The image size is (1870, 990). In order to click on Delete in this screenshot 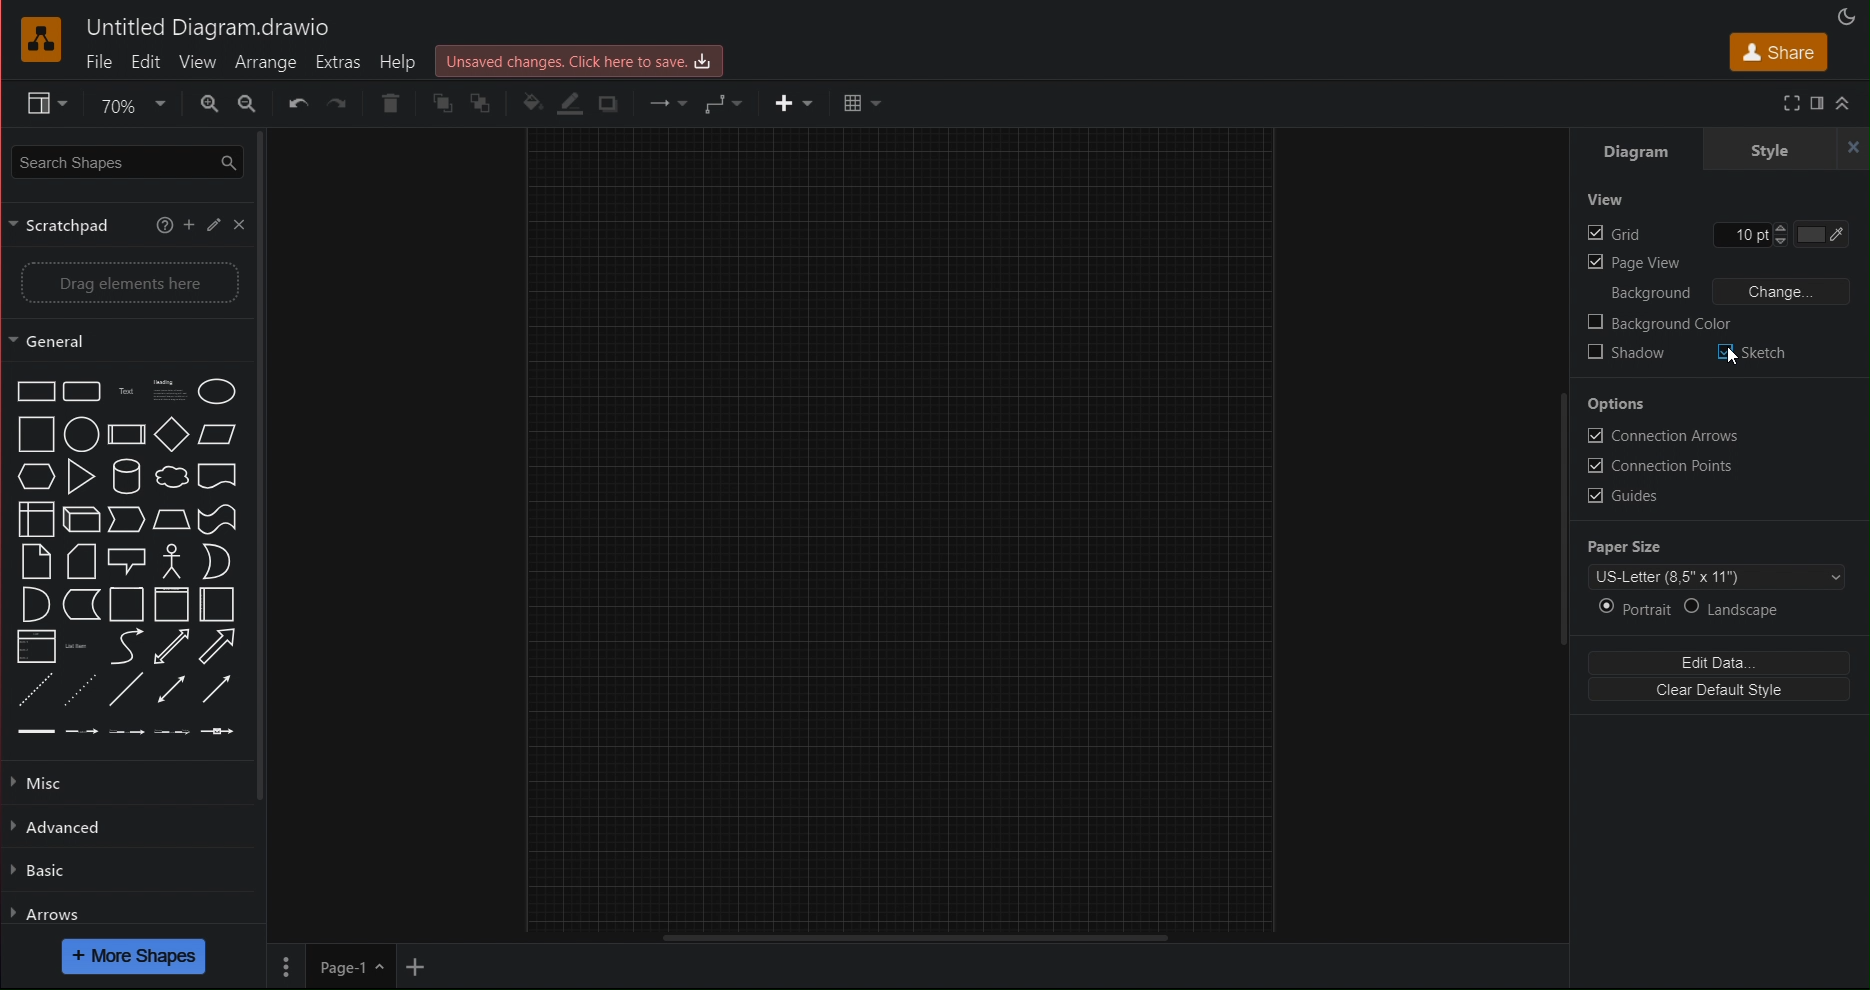, I will do `click(390, 103)`.